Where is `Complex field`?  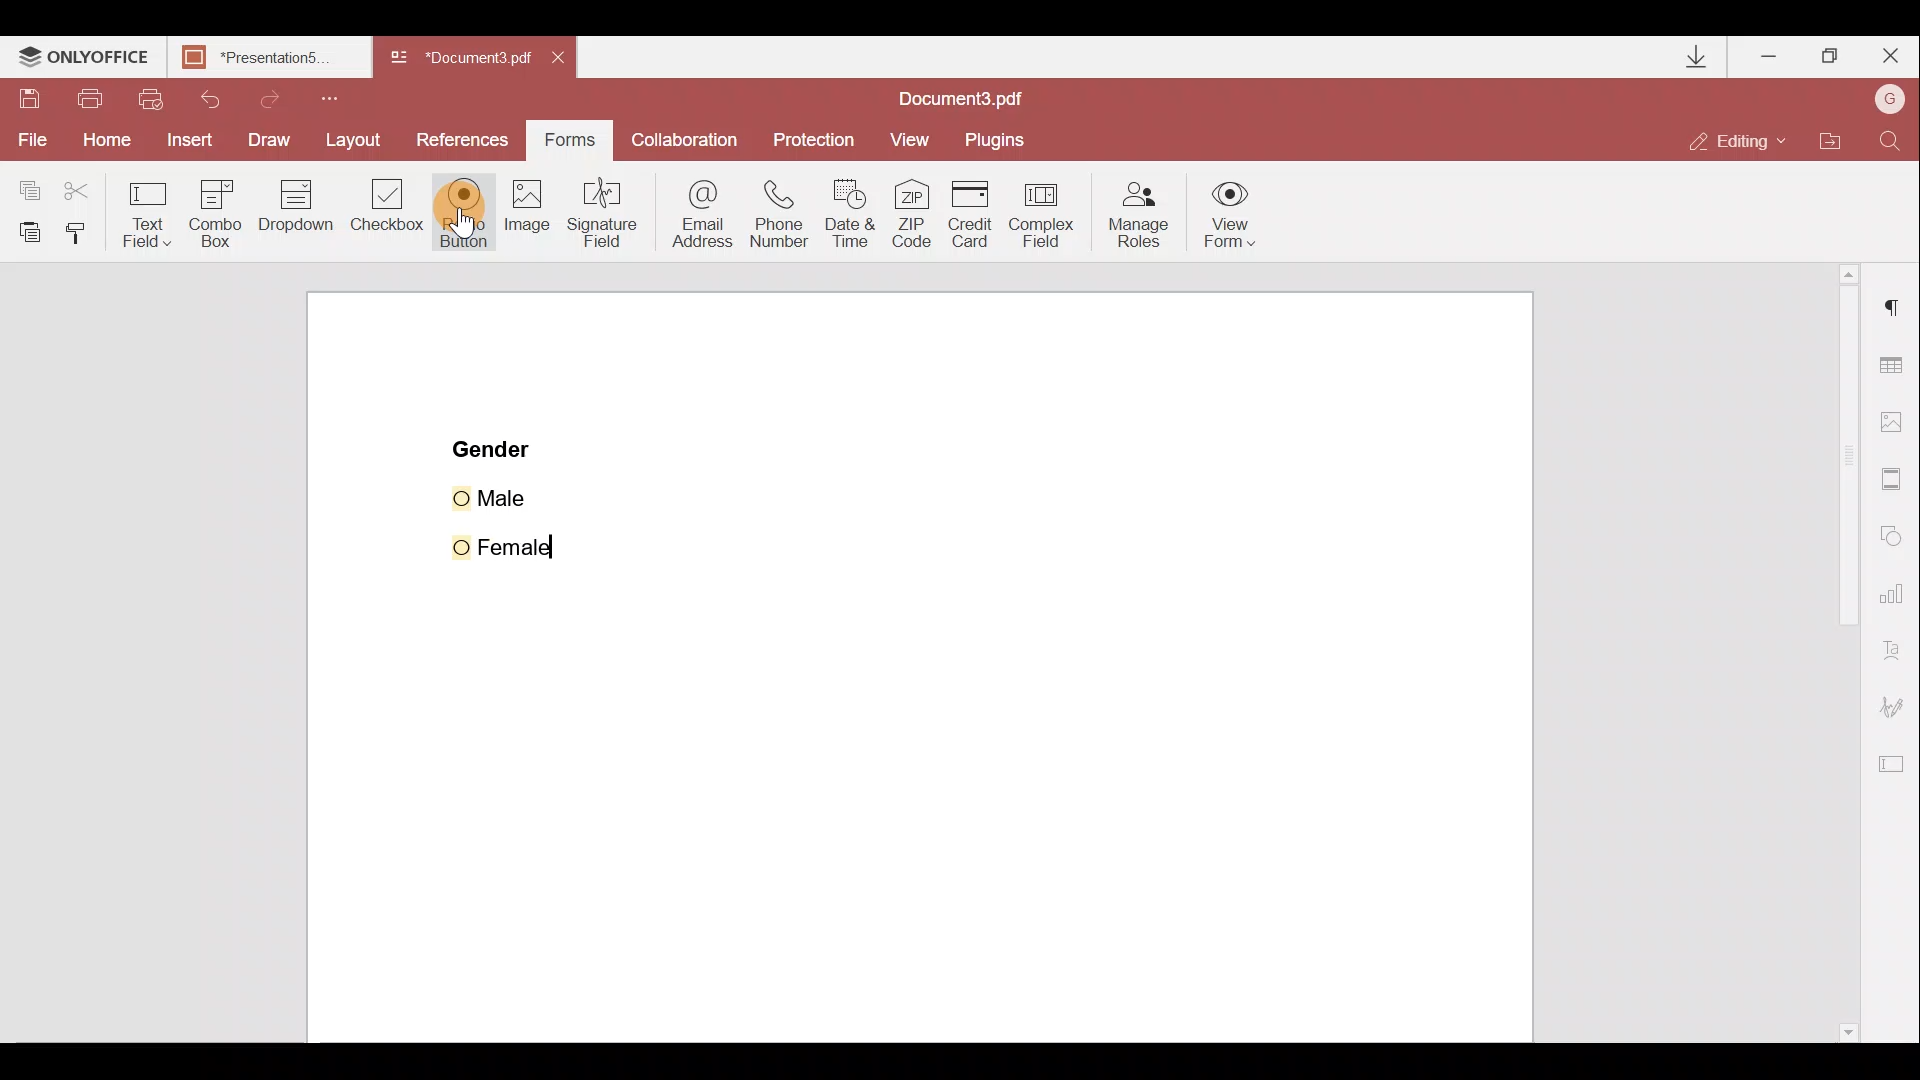 Complex field is located at coordinates (1048, 211).